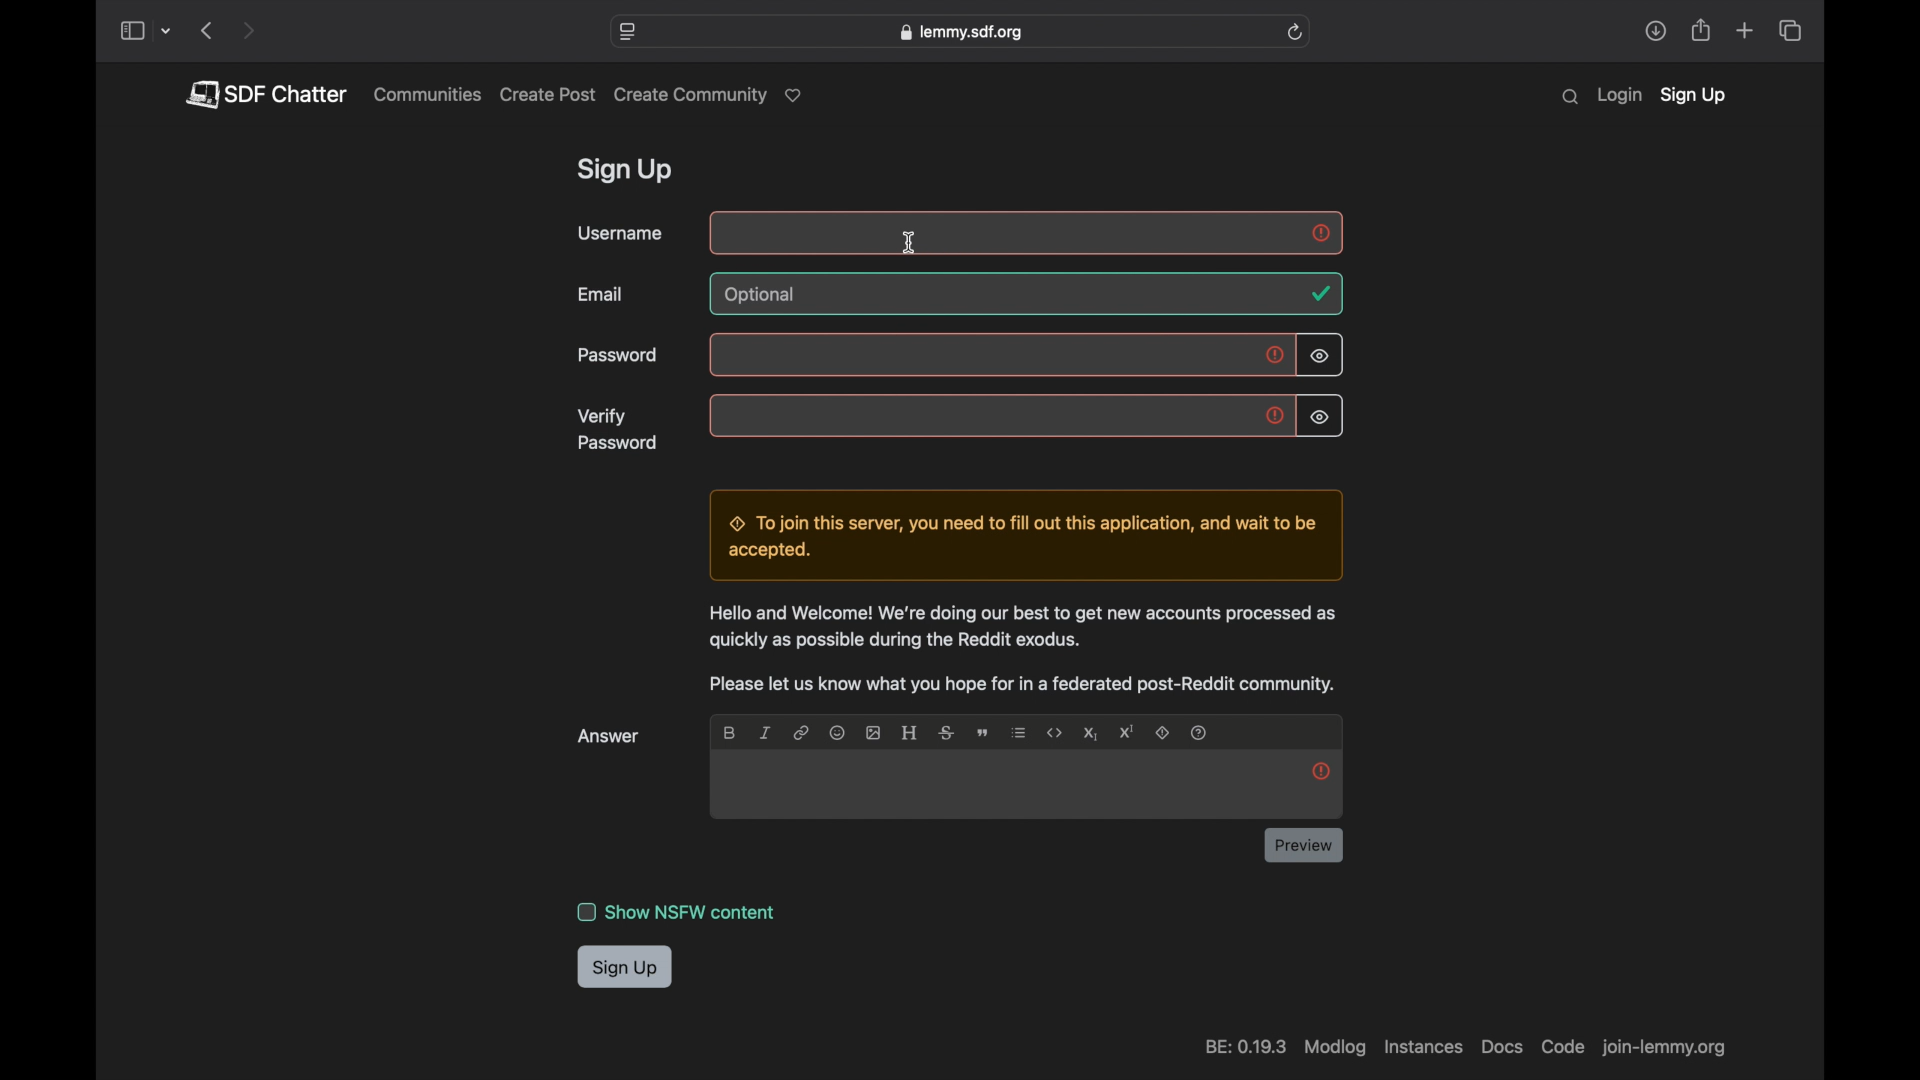 This screenshot has width=1920, height=1080. Describe the element at coordinates (619, 429) in the screenshot. I see `verify password` at that location.